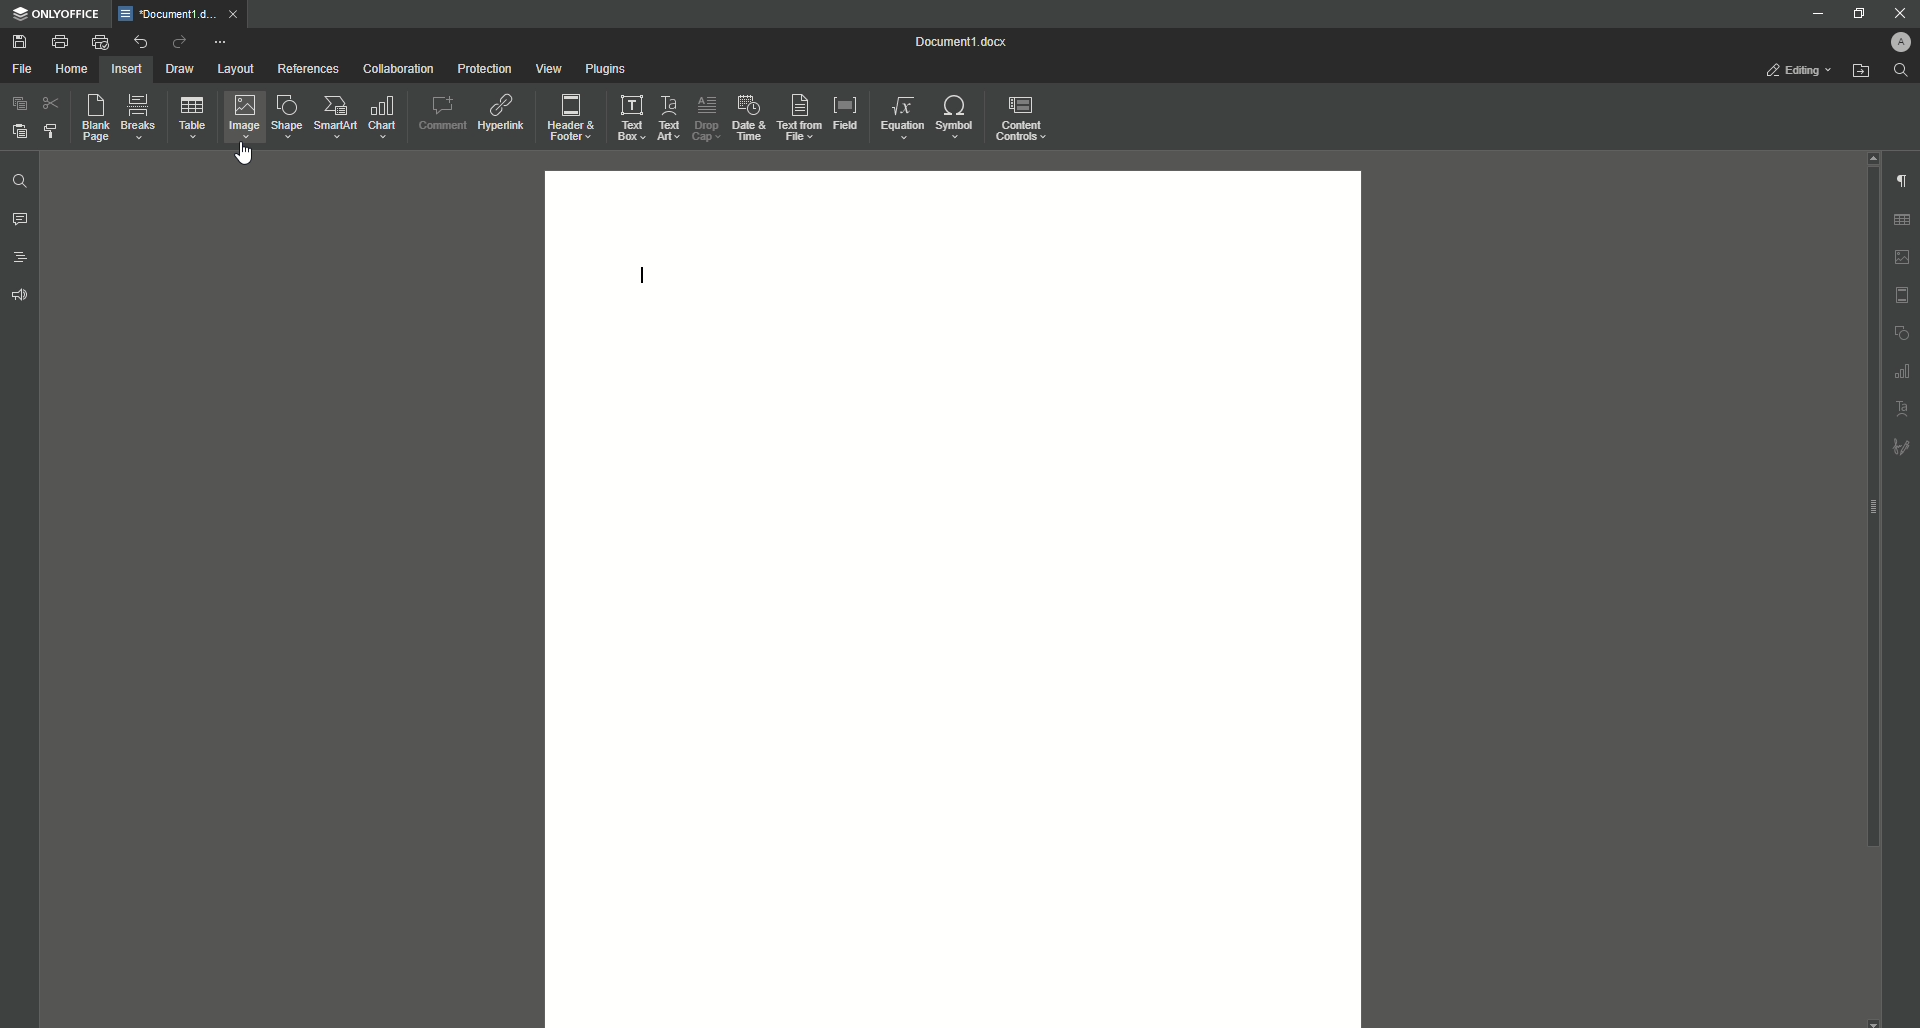 The width and height of the screenshot is (1920, 1028). What do you see at coordinates (505, 113) in the screenshot?
I see `Hyperlink` at bounding box center [505, 113].